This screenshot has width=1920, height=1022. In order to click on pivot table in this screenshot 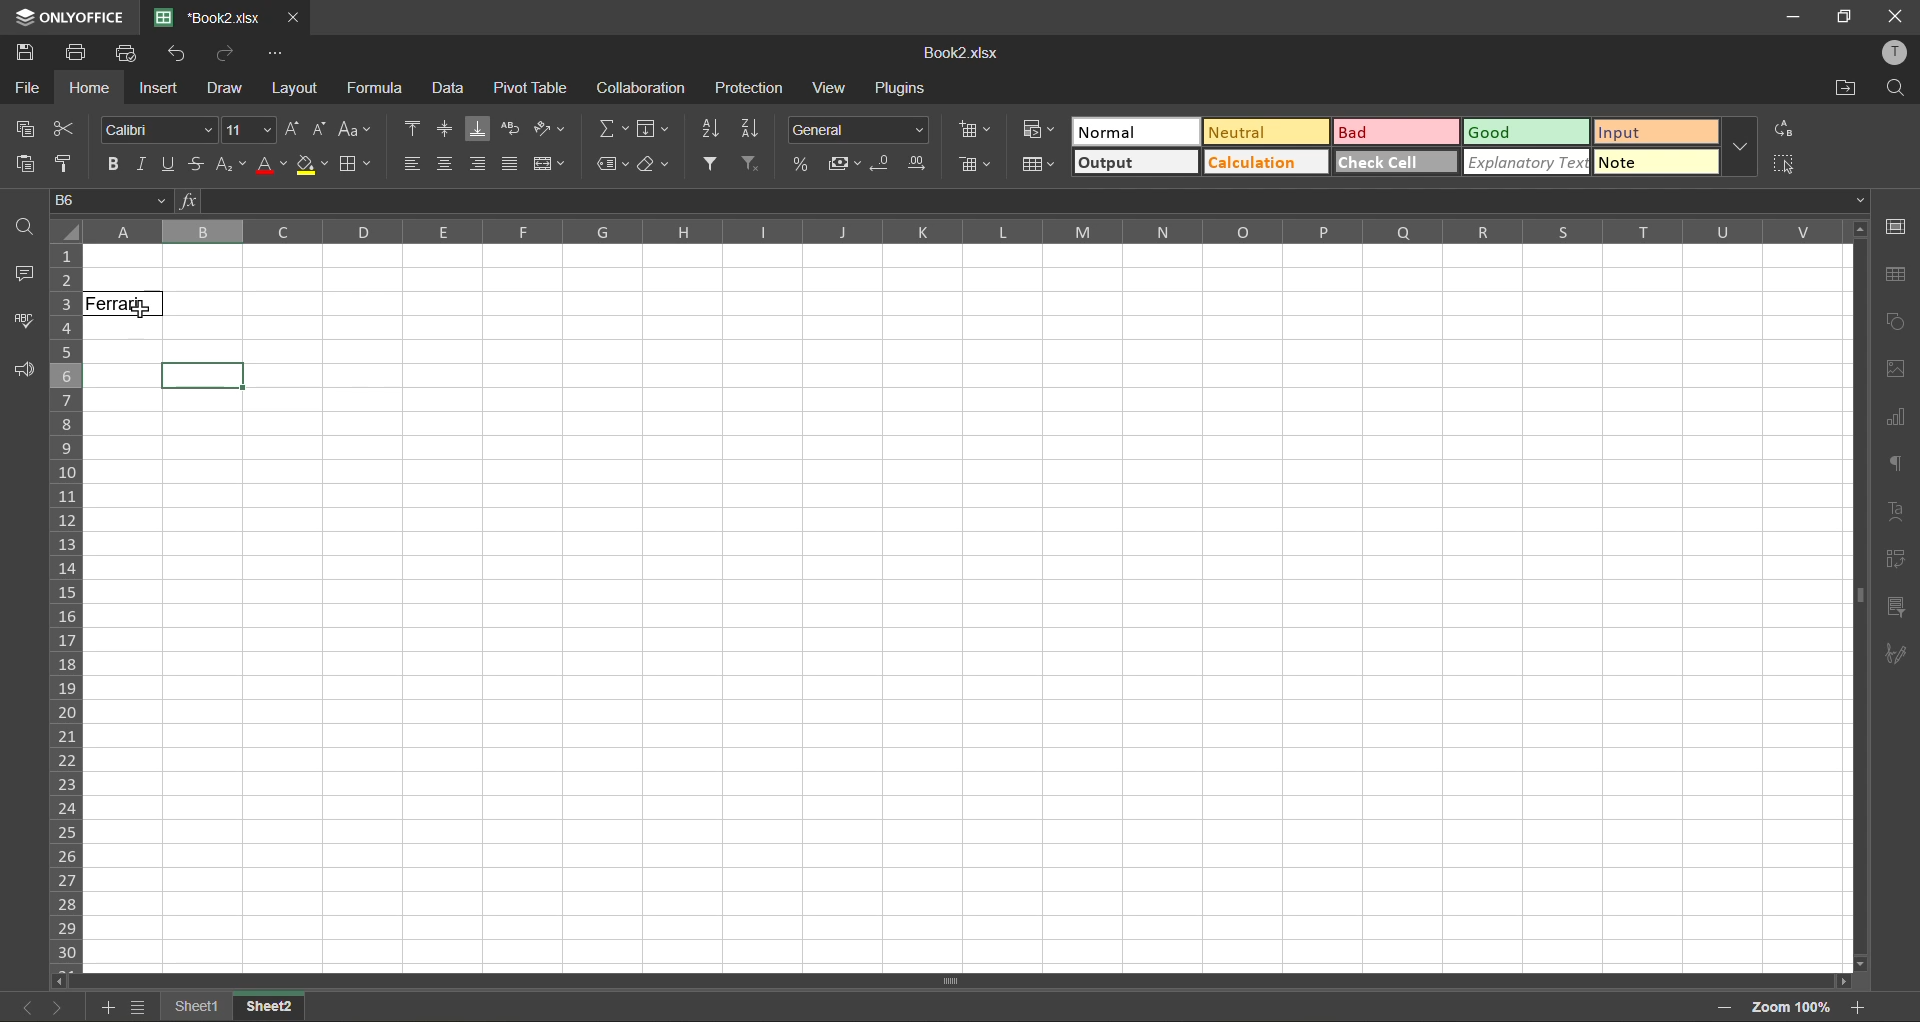, I will do `click(531, 87)`.